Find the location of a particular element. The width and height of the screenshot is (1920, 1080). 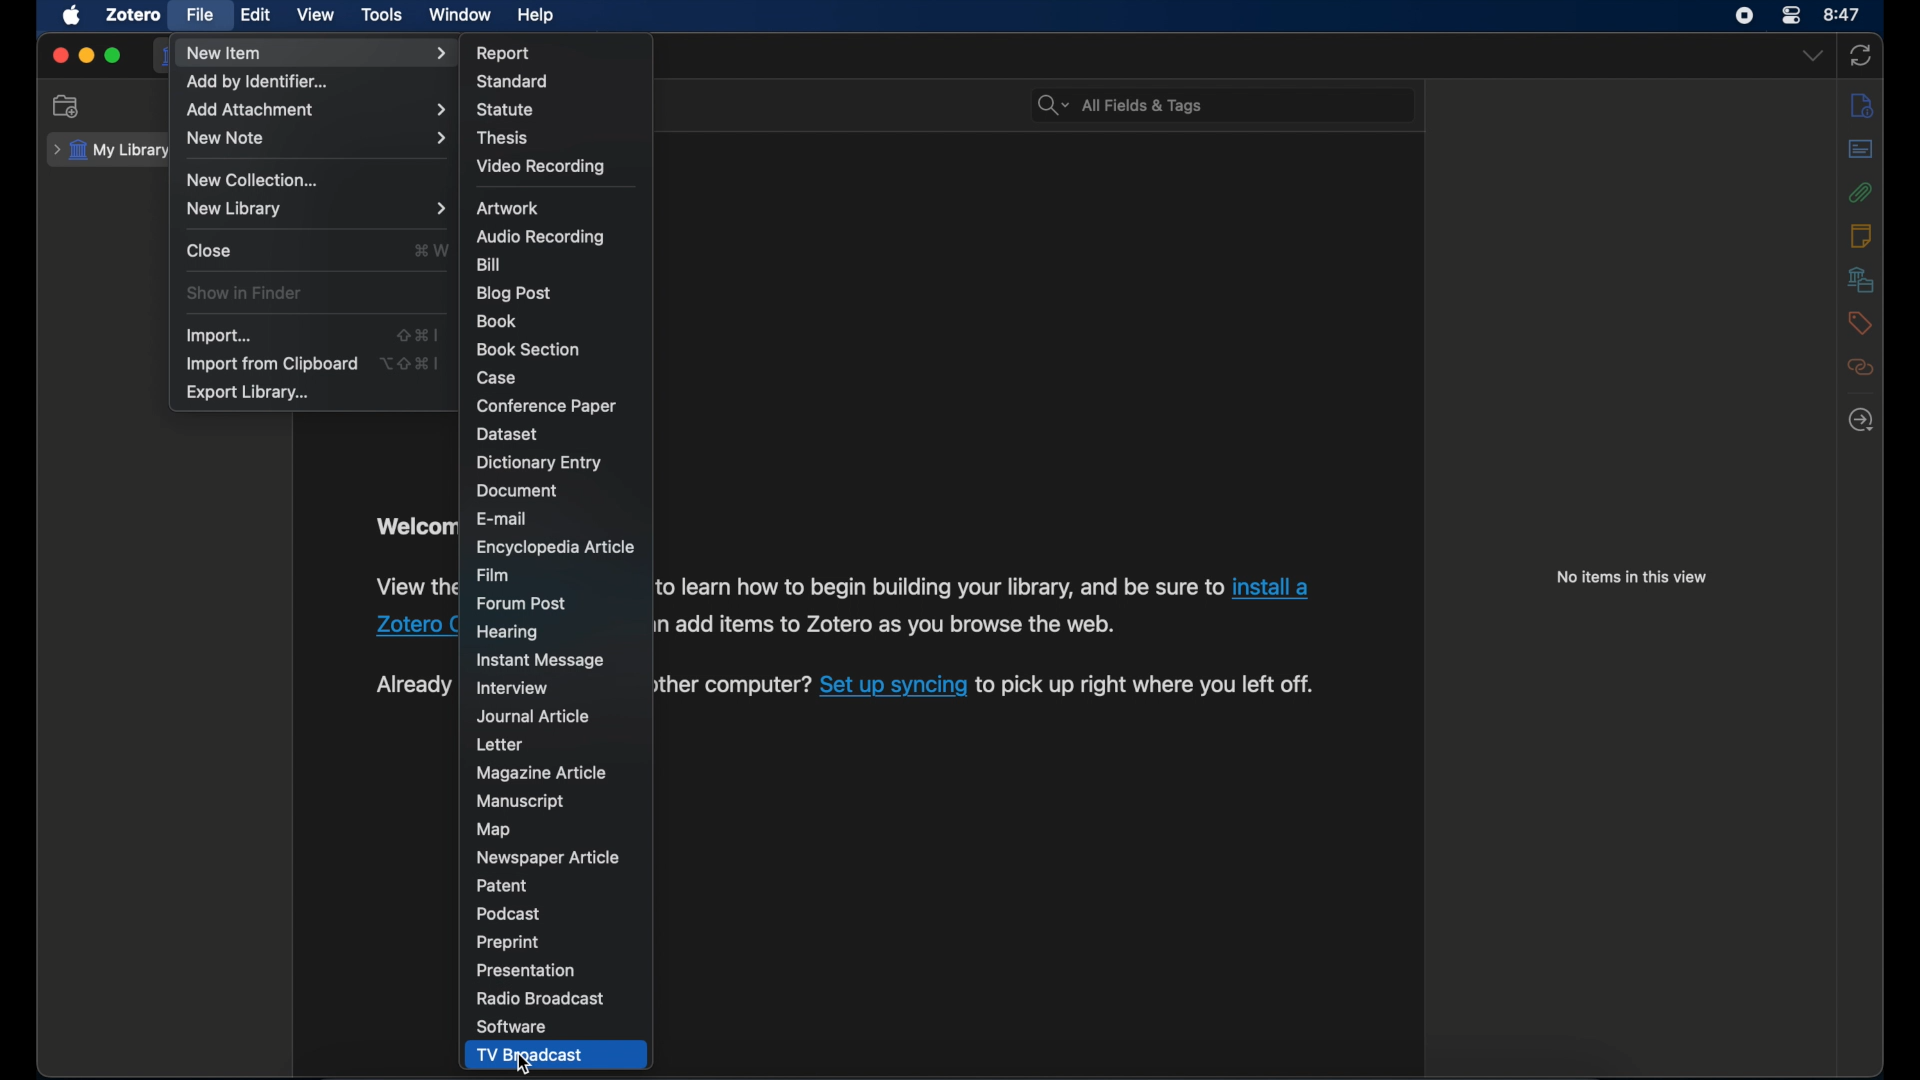

help is located at coordinates (536, 15).